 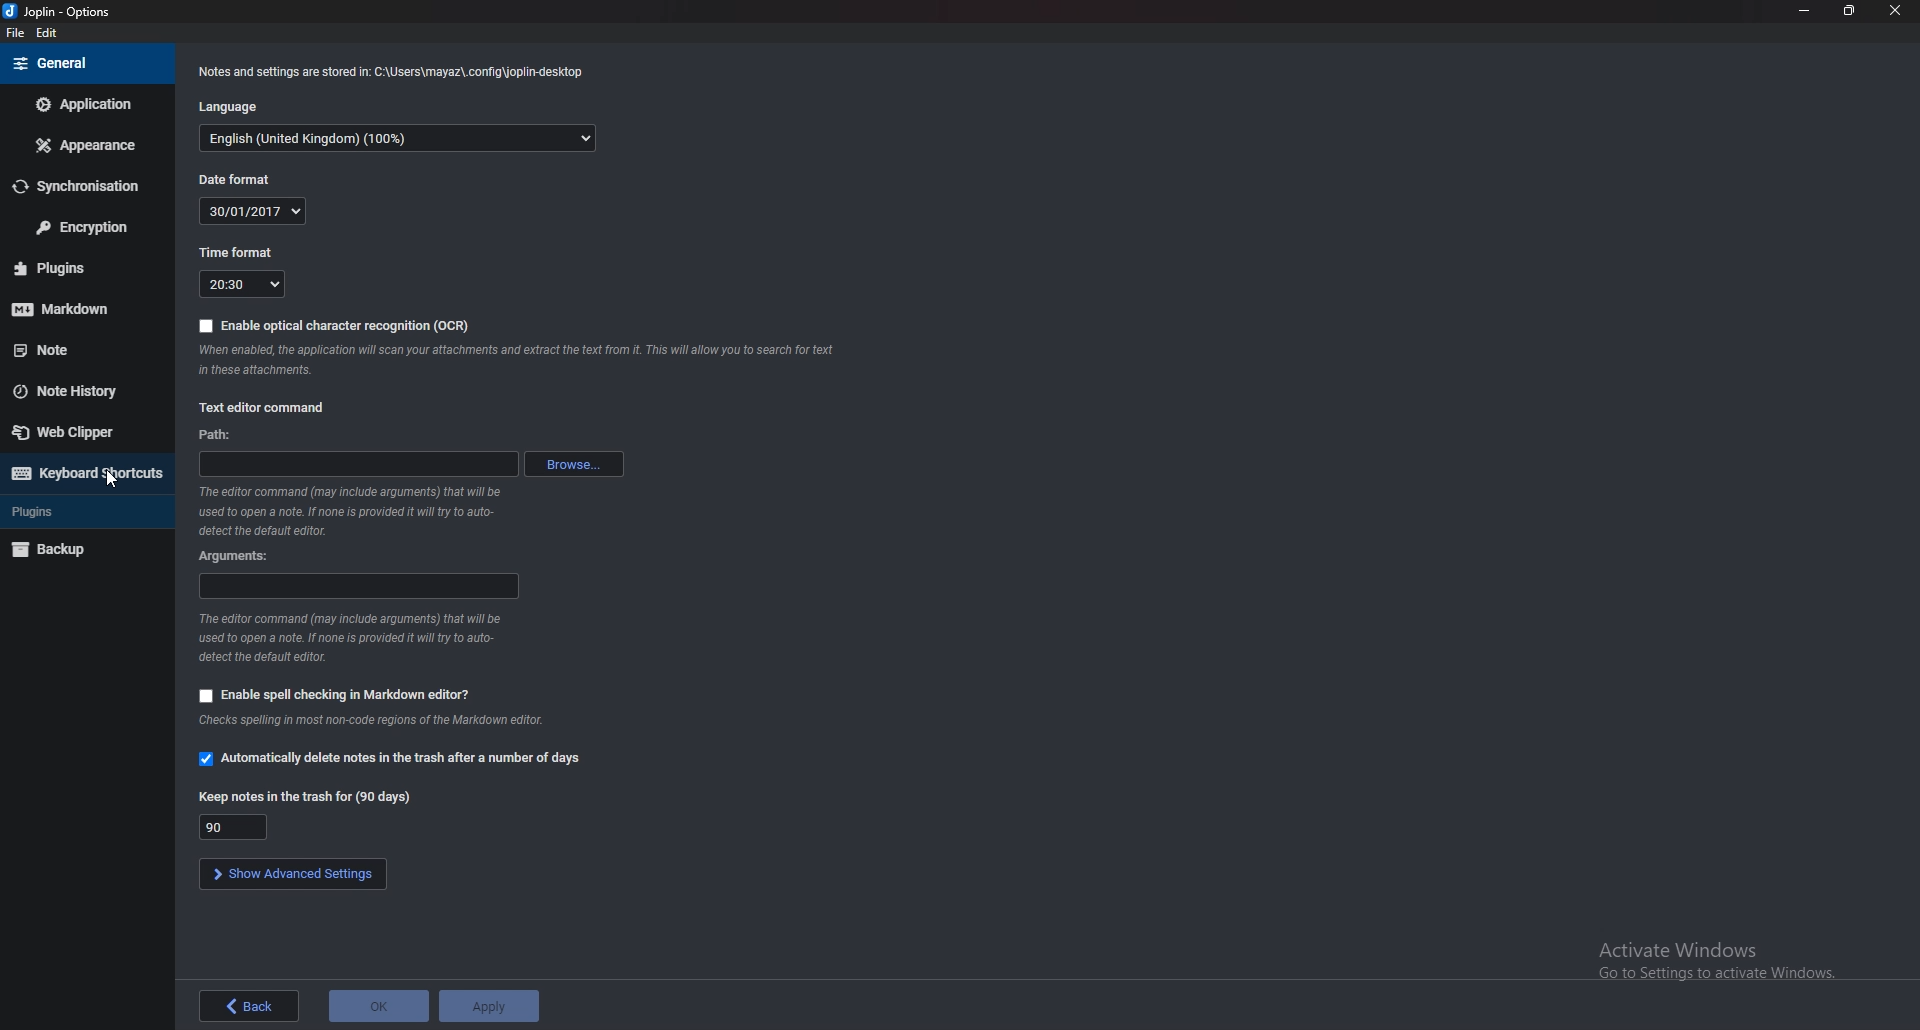 I want to click on Synchronization, so click(x=86, y=186).